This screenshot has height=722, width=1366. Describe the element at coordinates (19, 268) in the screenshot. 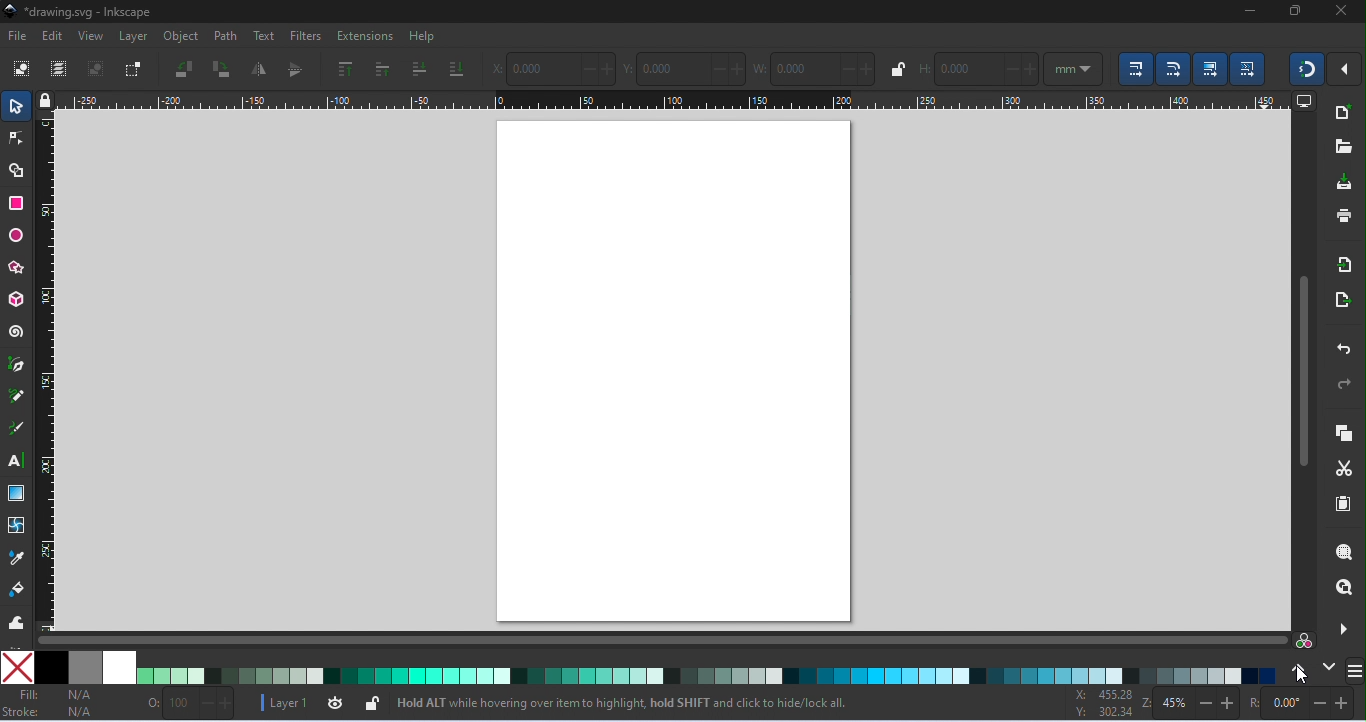

I see `star or polygon` at that location.